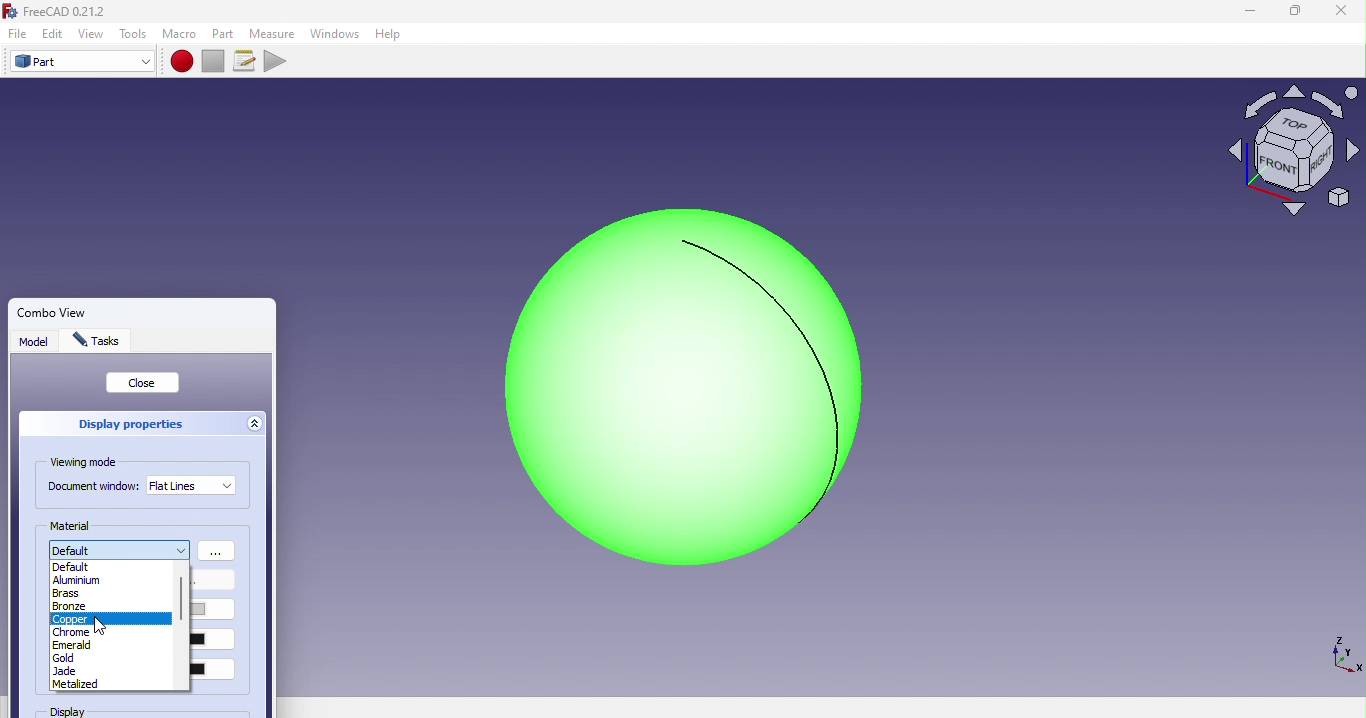 This screenshot has height=718, width=1366. I want to click on cursor, so click(101, 627).